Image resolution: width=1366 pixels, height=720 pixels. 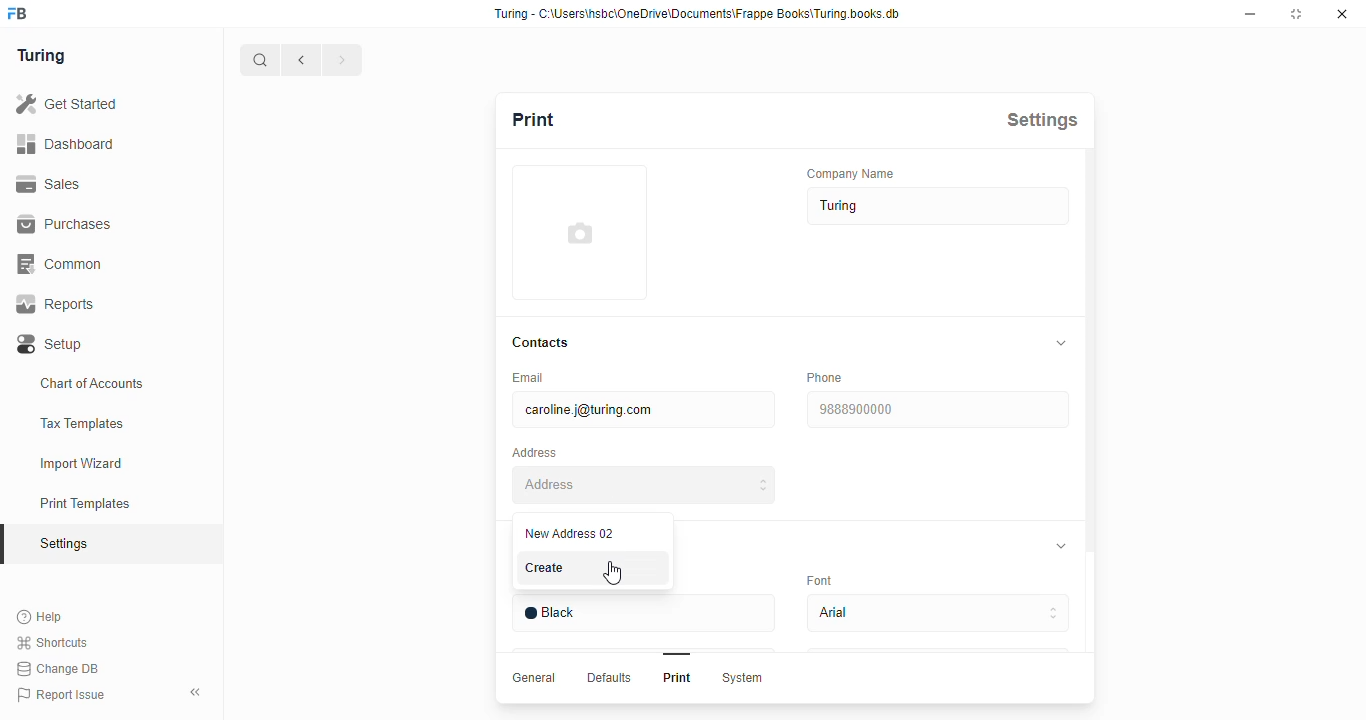 I want to click on sales, so click(x=52, y=184).